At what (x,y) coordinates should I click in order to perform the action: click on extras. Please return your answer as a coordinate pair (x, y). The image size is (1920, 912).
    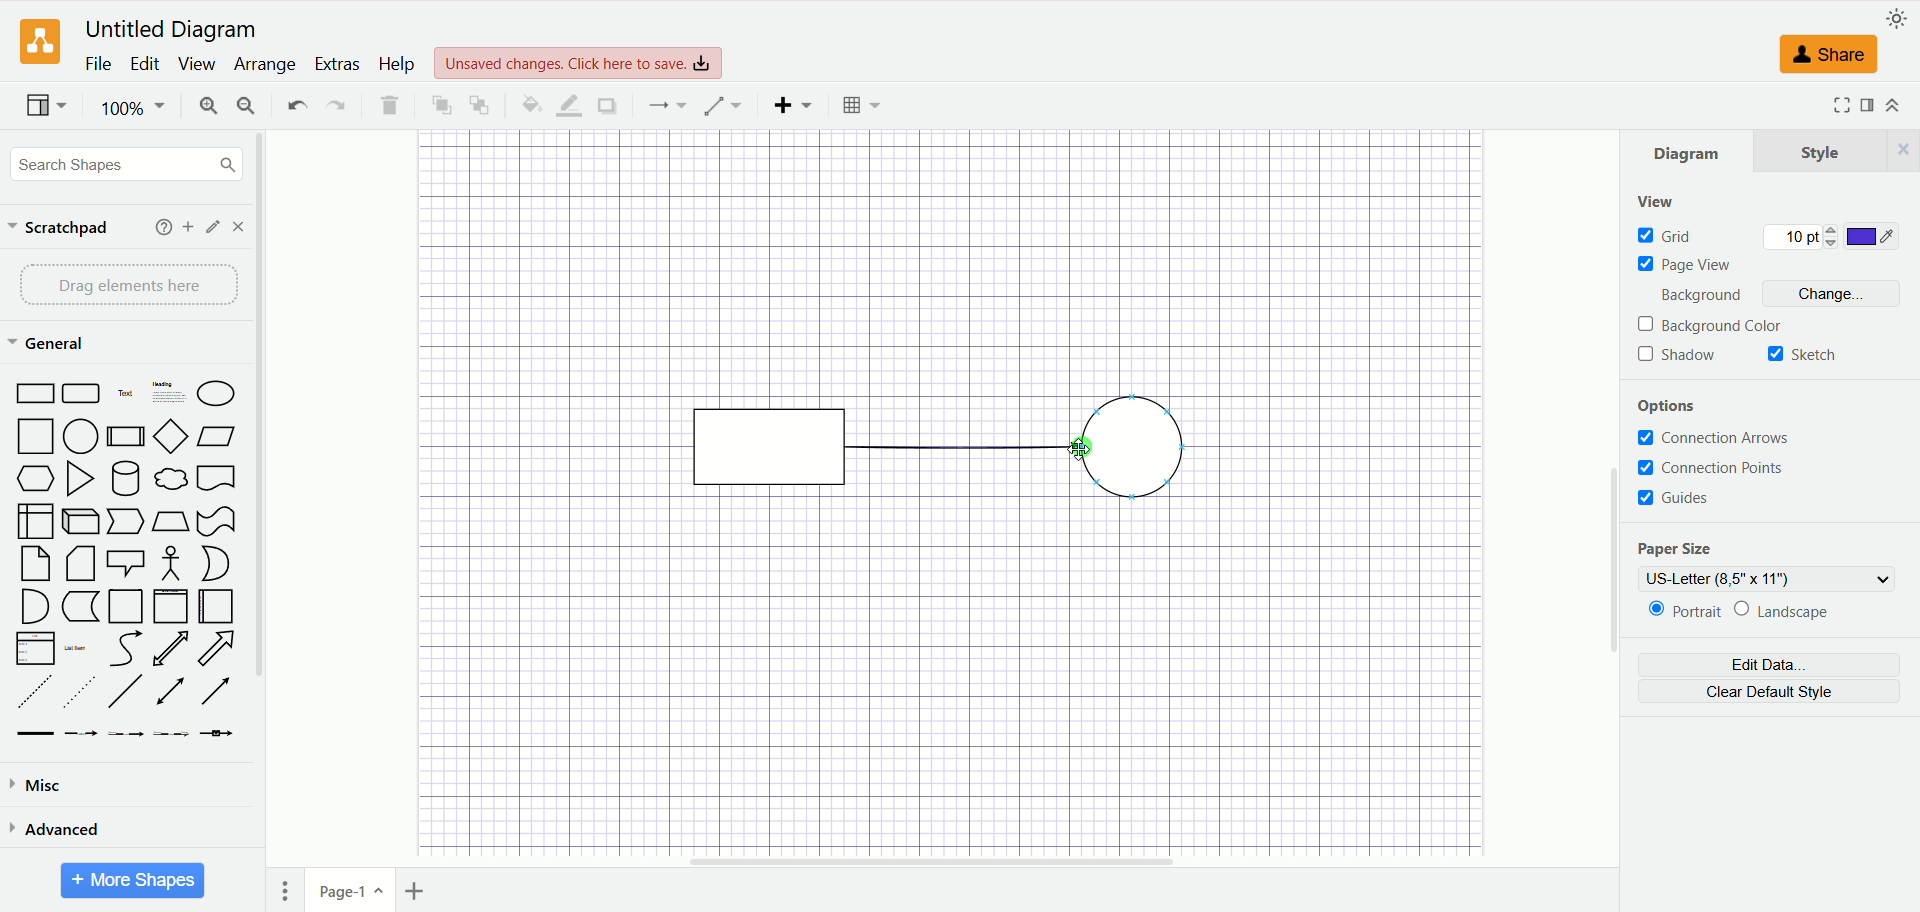
    Looking at the image, I should click on (338, 63).